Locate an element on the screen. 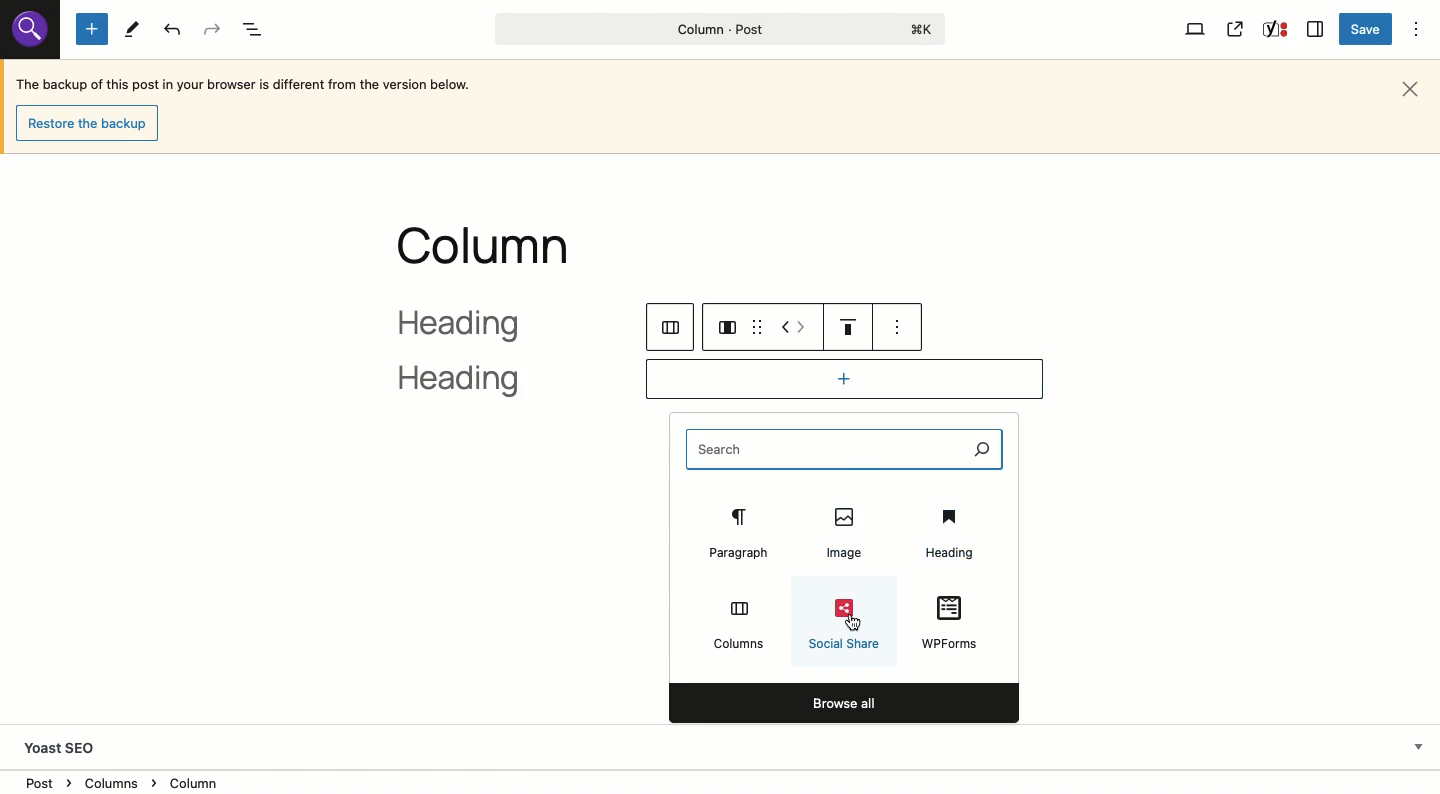   is located at coordinates (27, 30).